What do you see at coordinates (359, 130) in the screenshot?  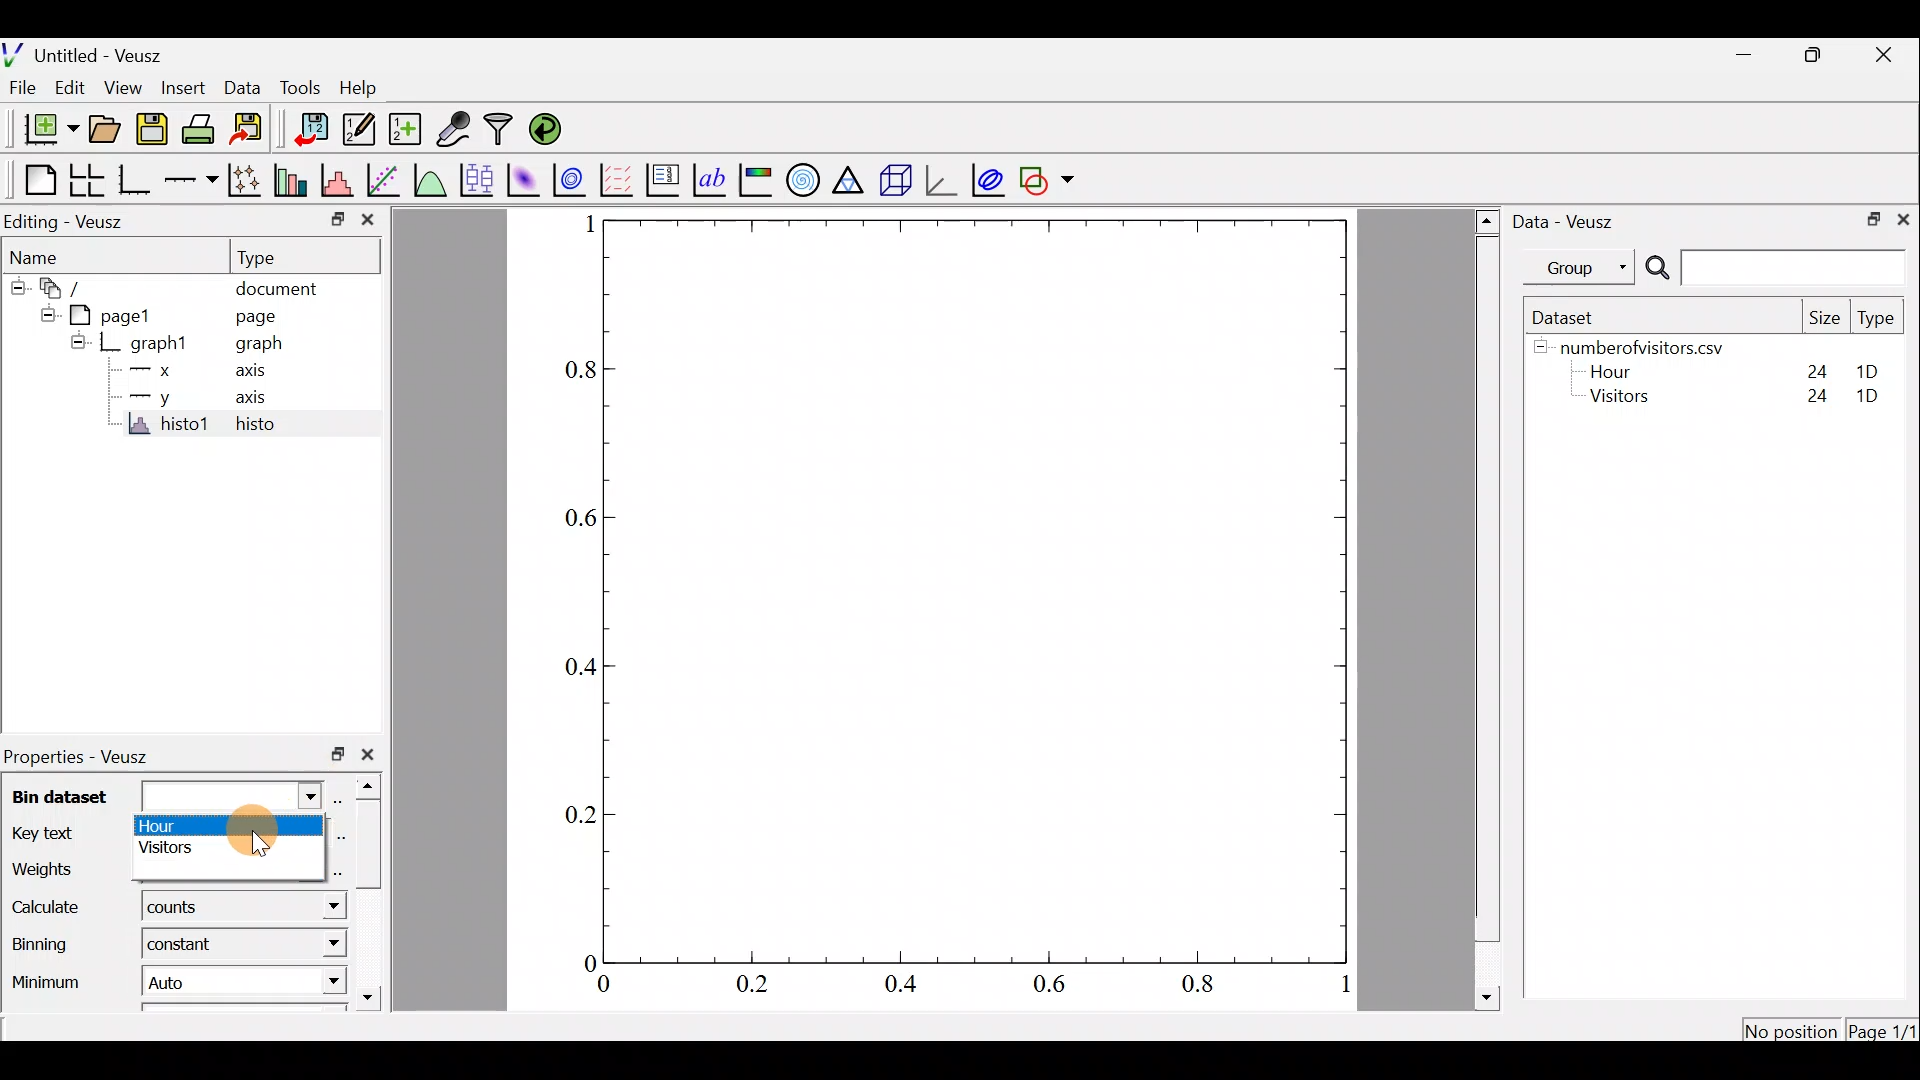 I see `edit and enter new datasets` at bounding box center [359, 130].